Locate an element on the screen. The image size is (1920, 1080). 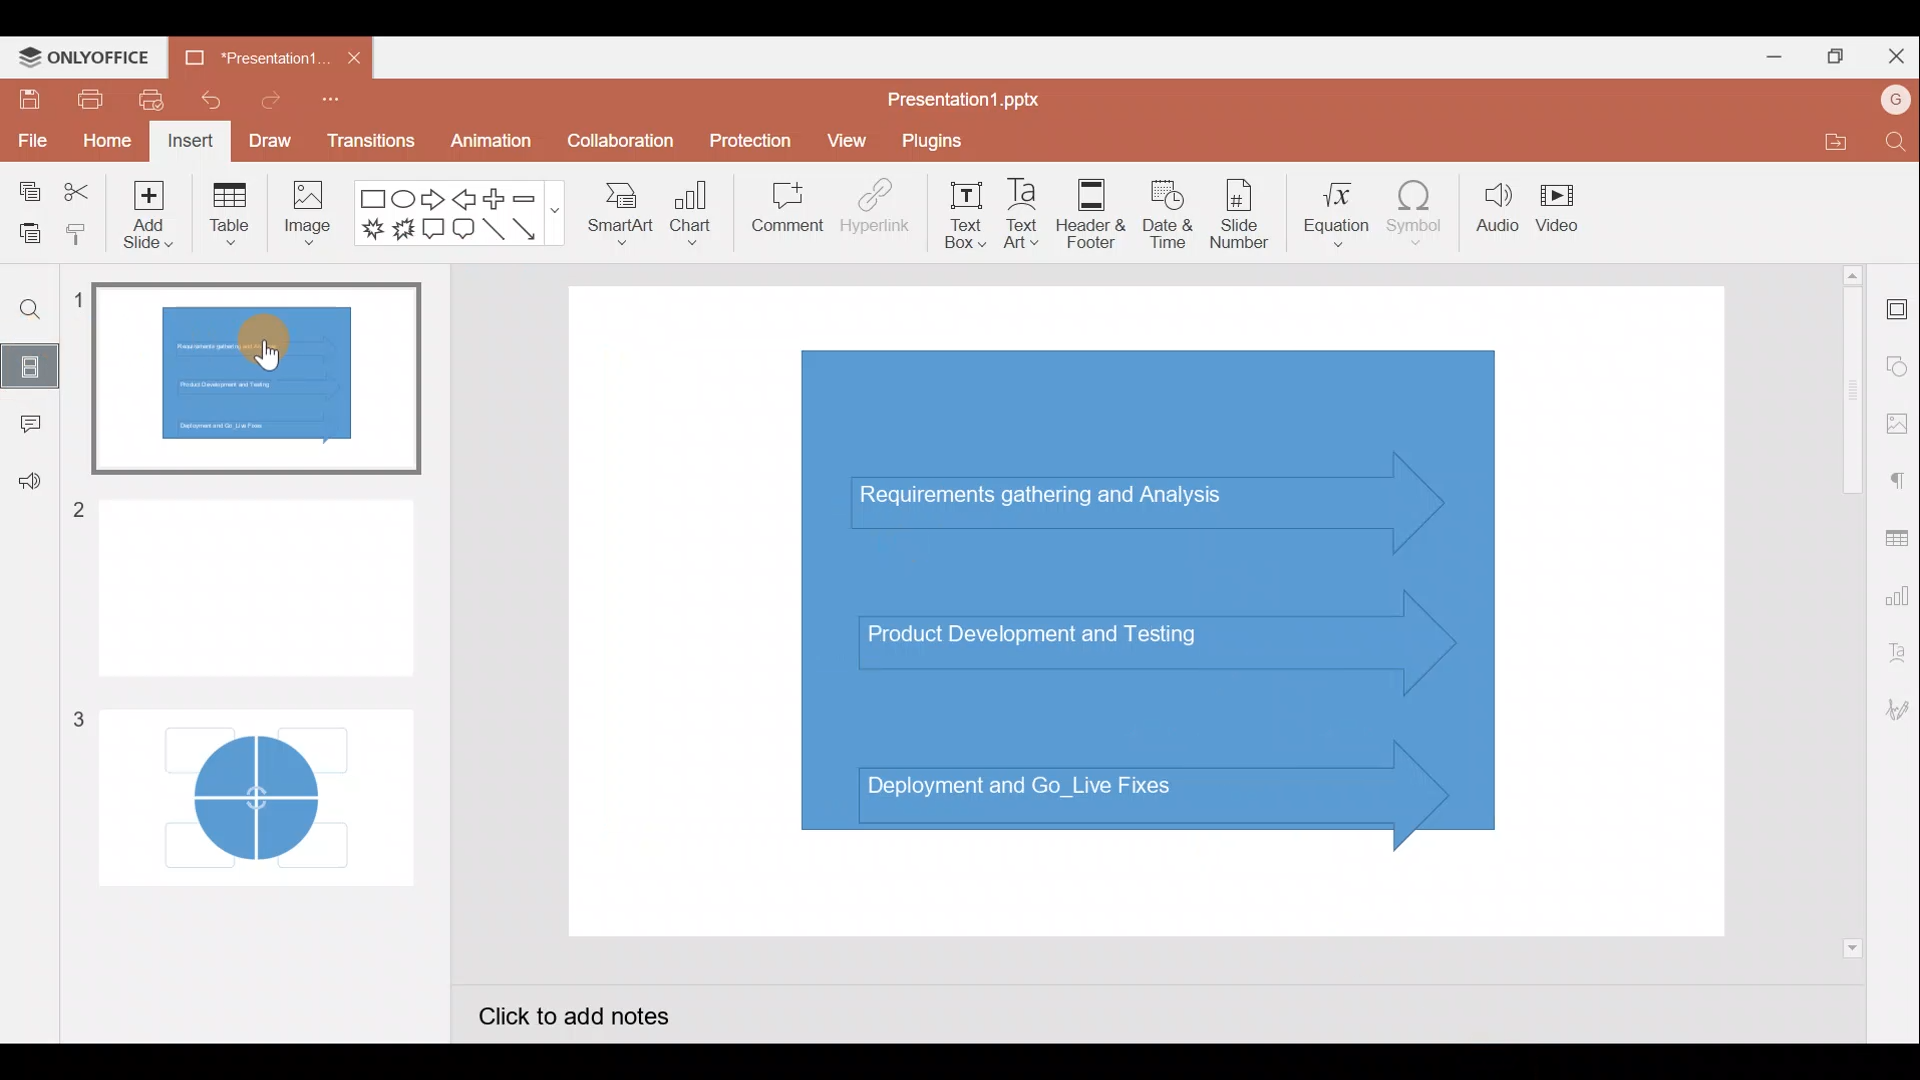
Copy style is located at coordinates (78, 233).